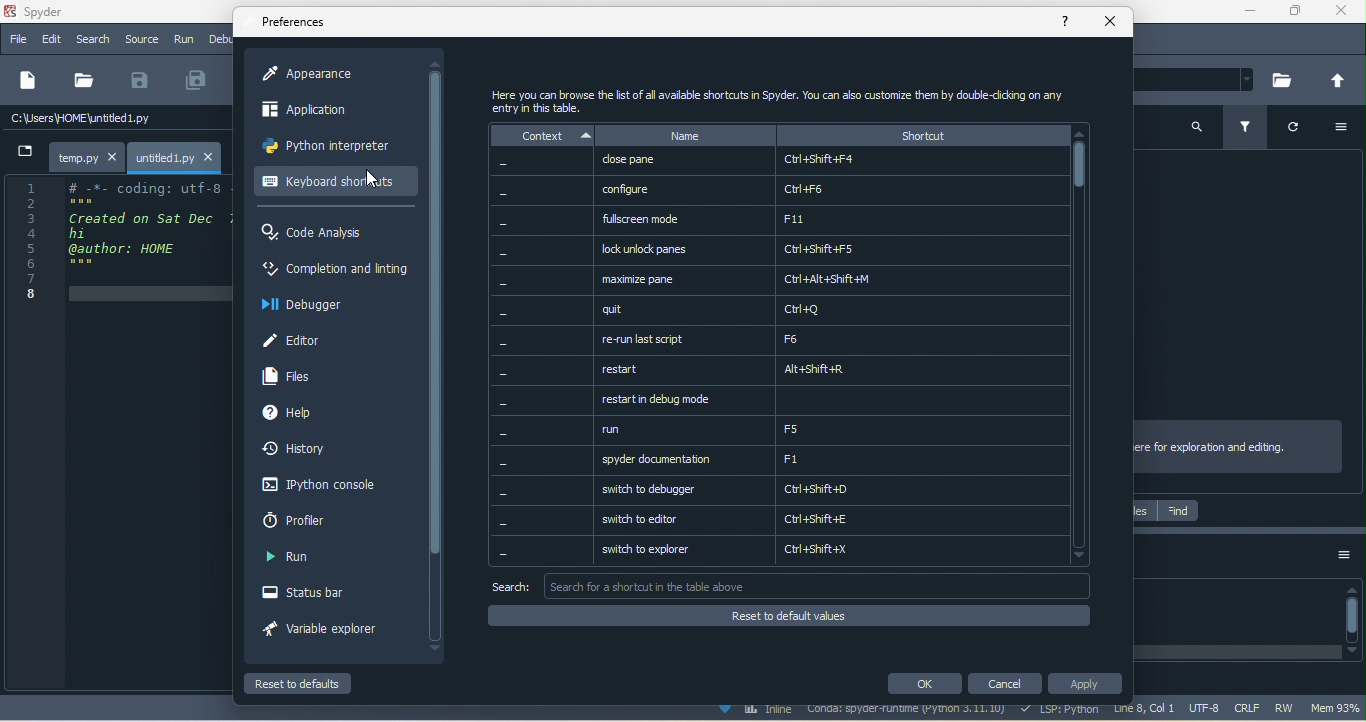 The height and width of the screenshot is (722, 1366). What do you see at coordinates (310, 590) in the screenshot?
I see `status bar` at bounding box center [310, 590].